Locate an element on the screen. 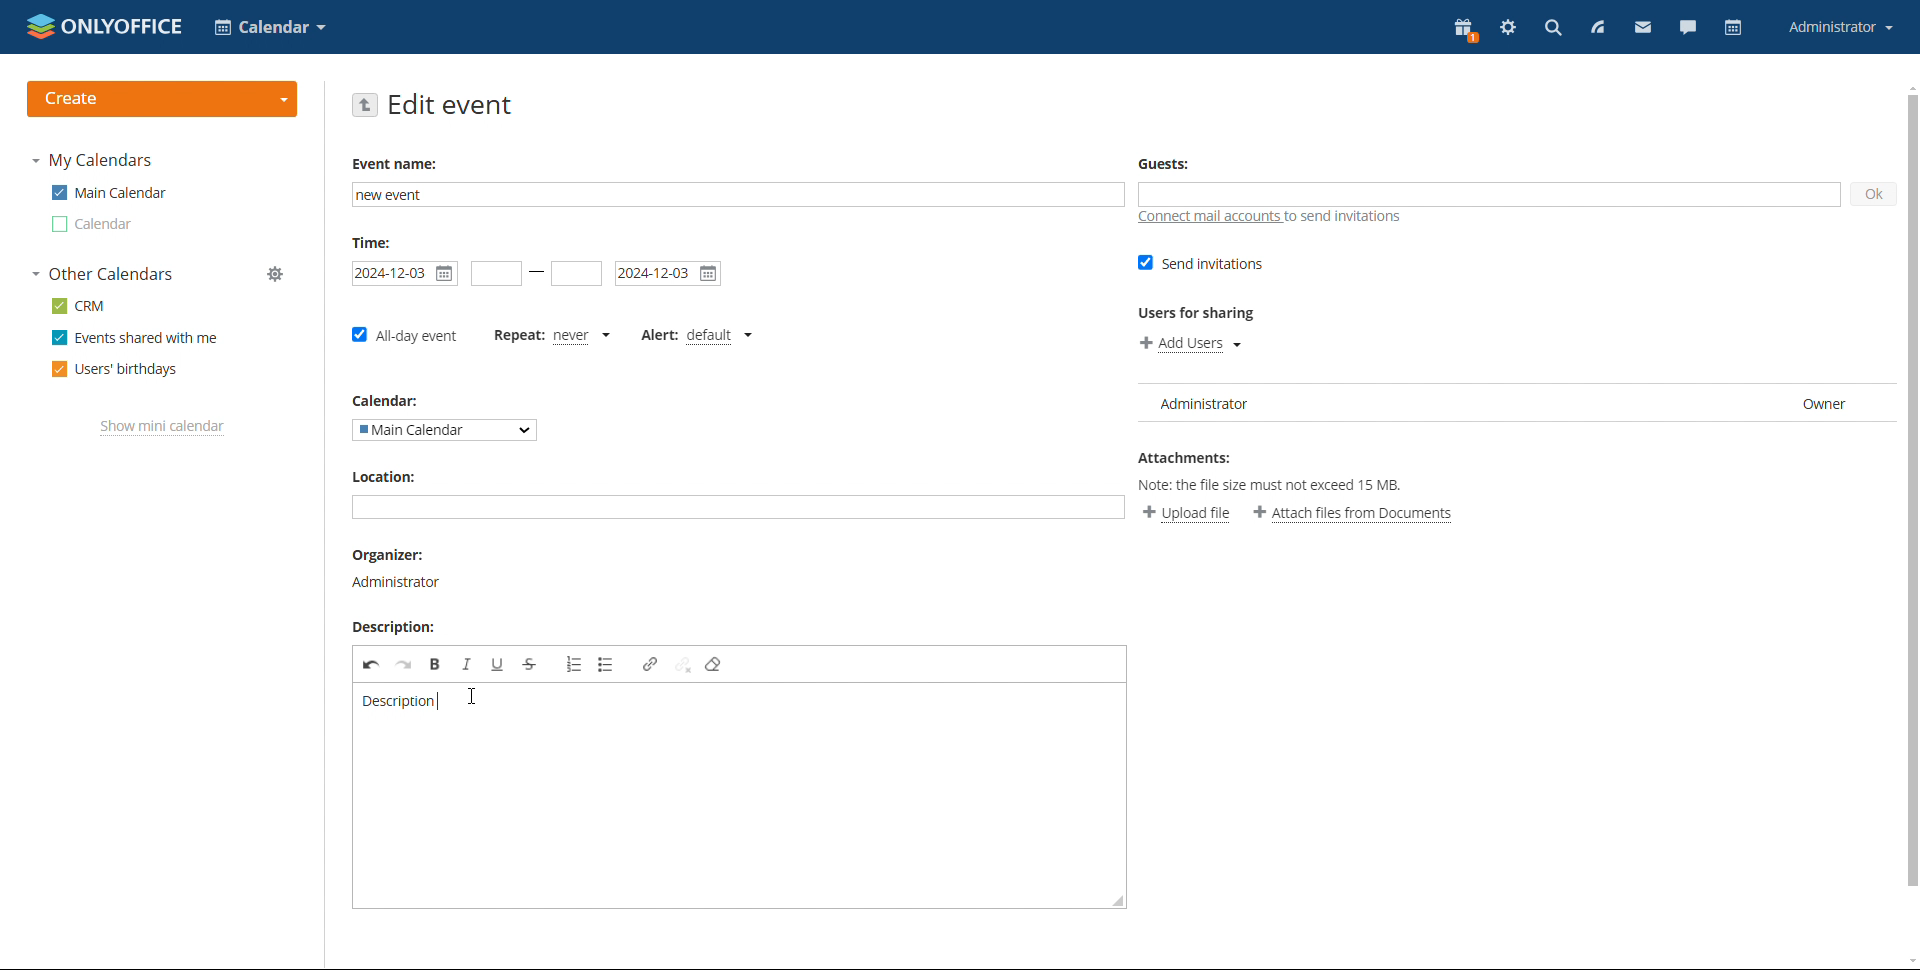 This screenshot has width=1920, height=970. select calendar is located at coordinates (445, 429).